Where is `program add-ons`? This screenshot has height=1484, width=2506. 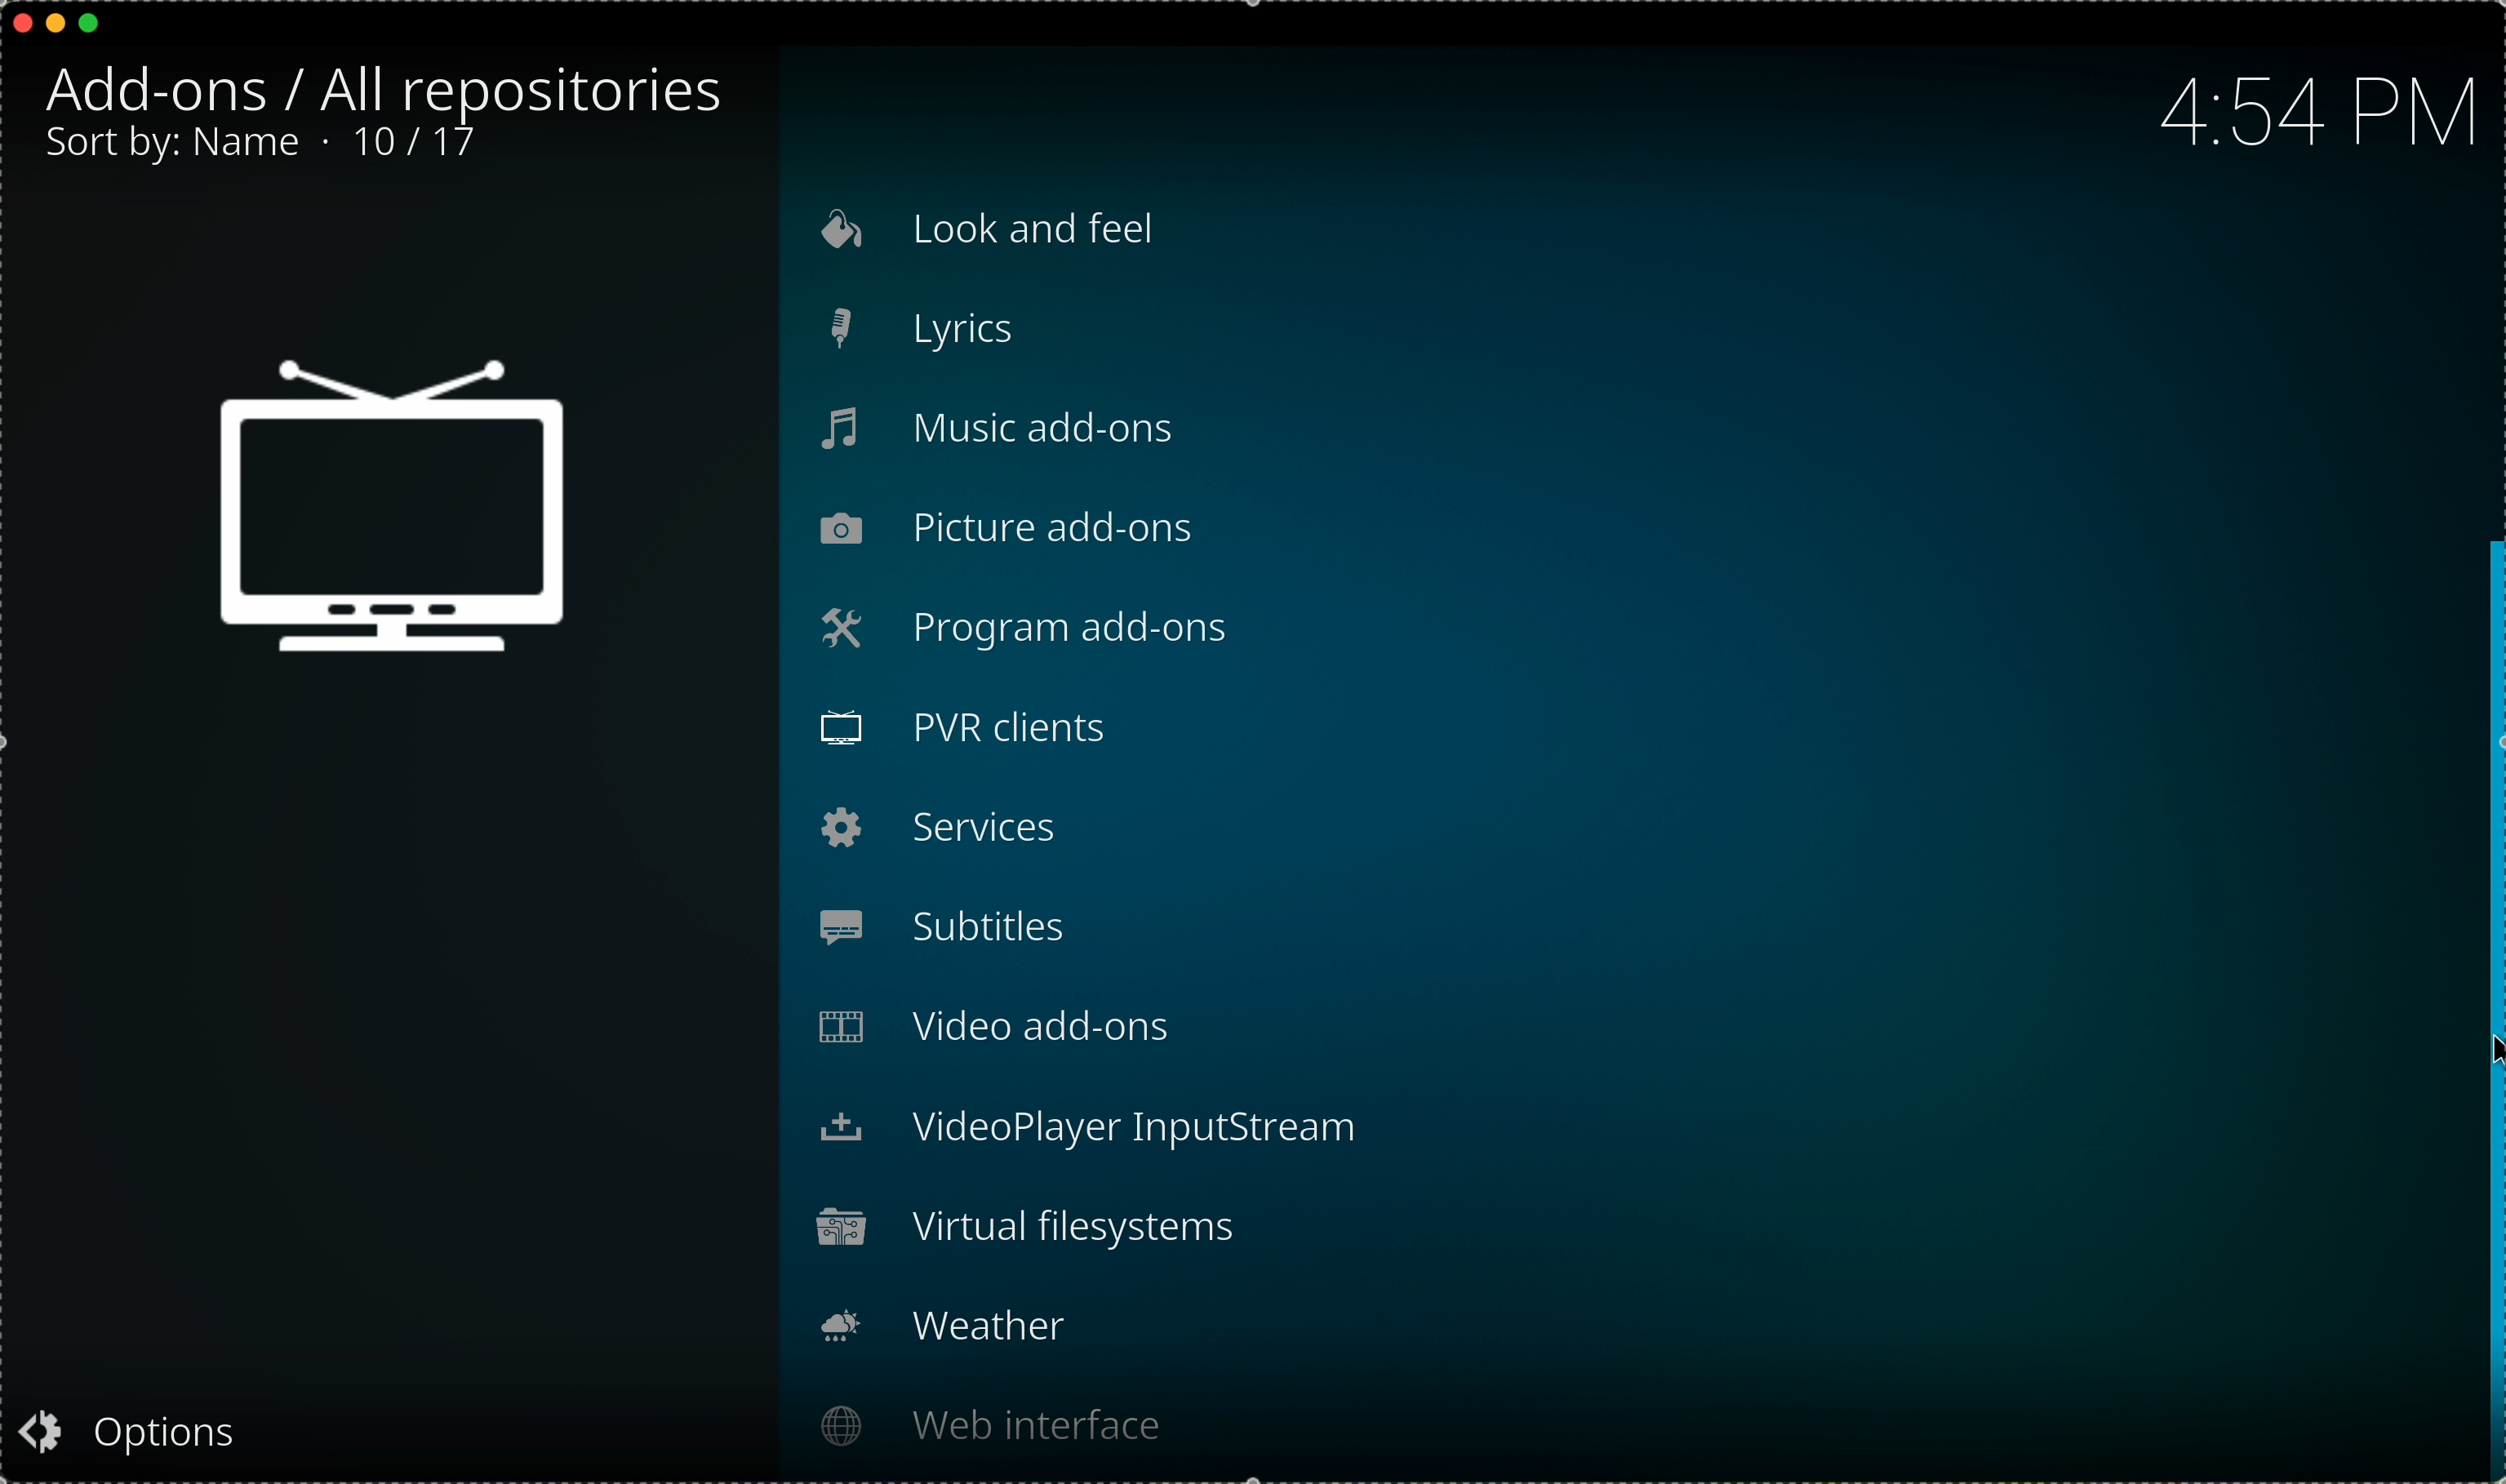
program add-ons is located at coordinates (1073, 628).